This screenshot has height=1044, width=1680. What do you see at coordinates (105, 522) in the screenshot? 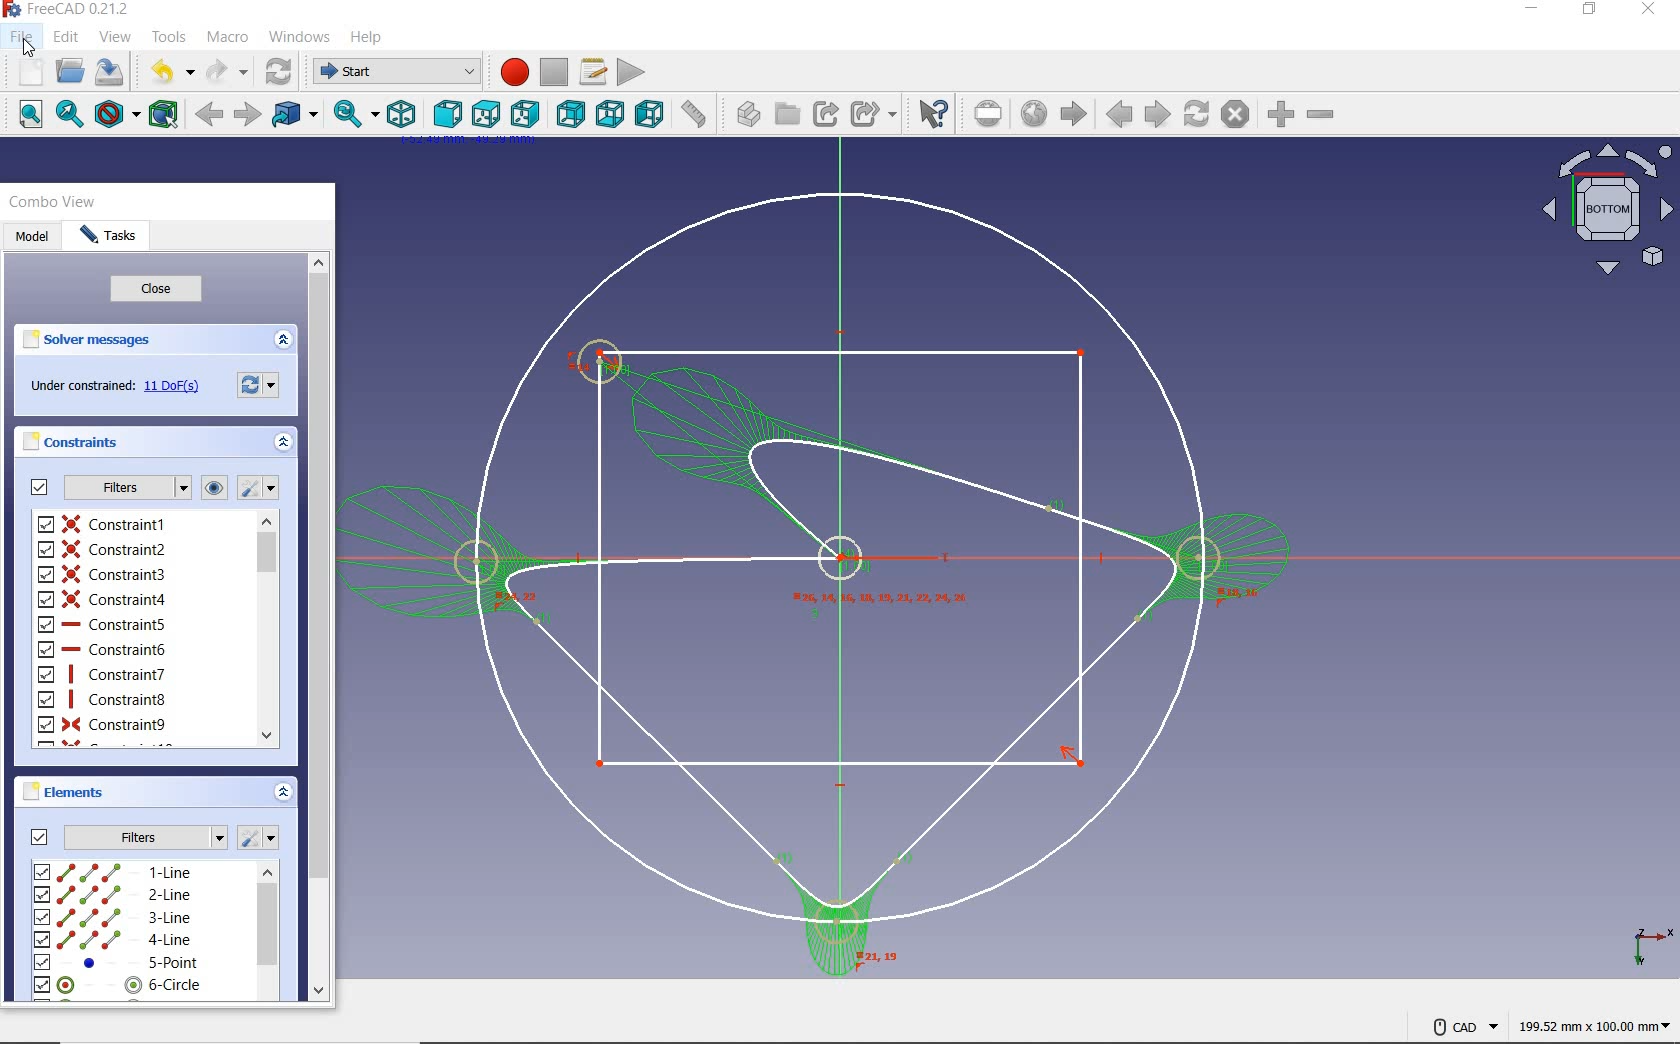
I see `constraint1` at bounding box center [105, 522].